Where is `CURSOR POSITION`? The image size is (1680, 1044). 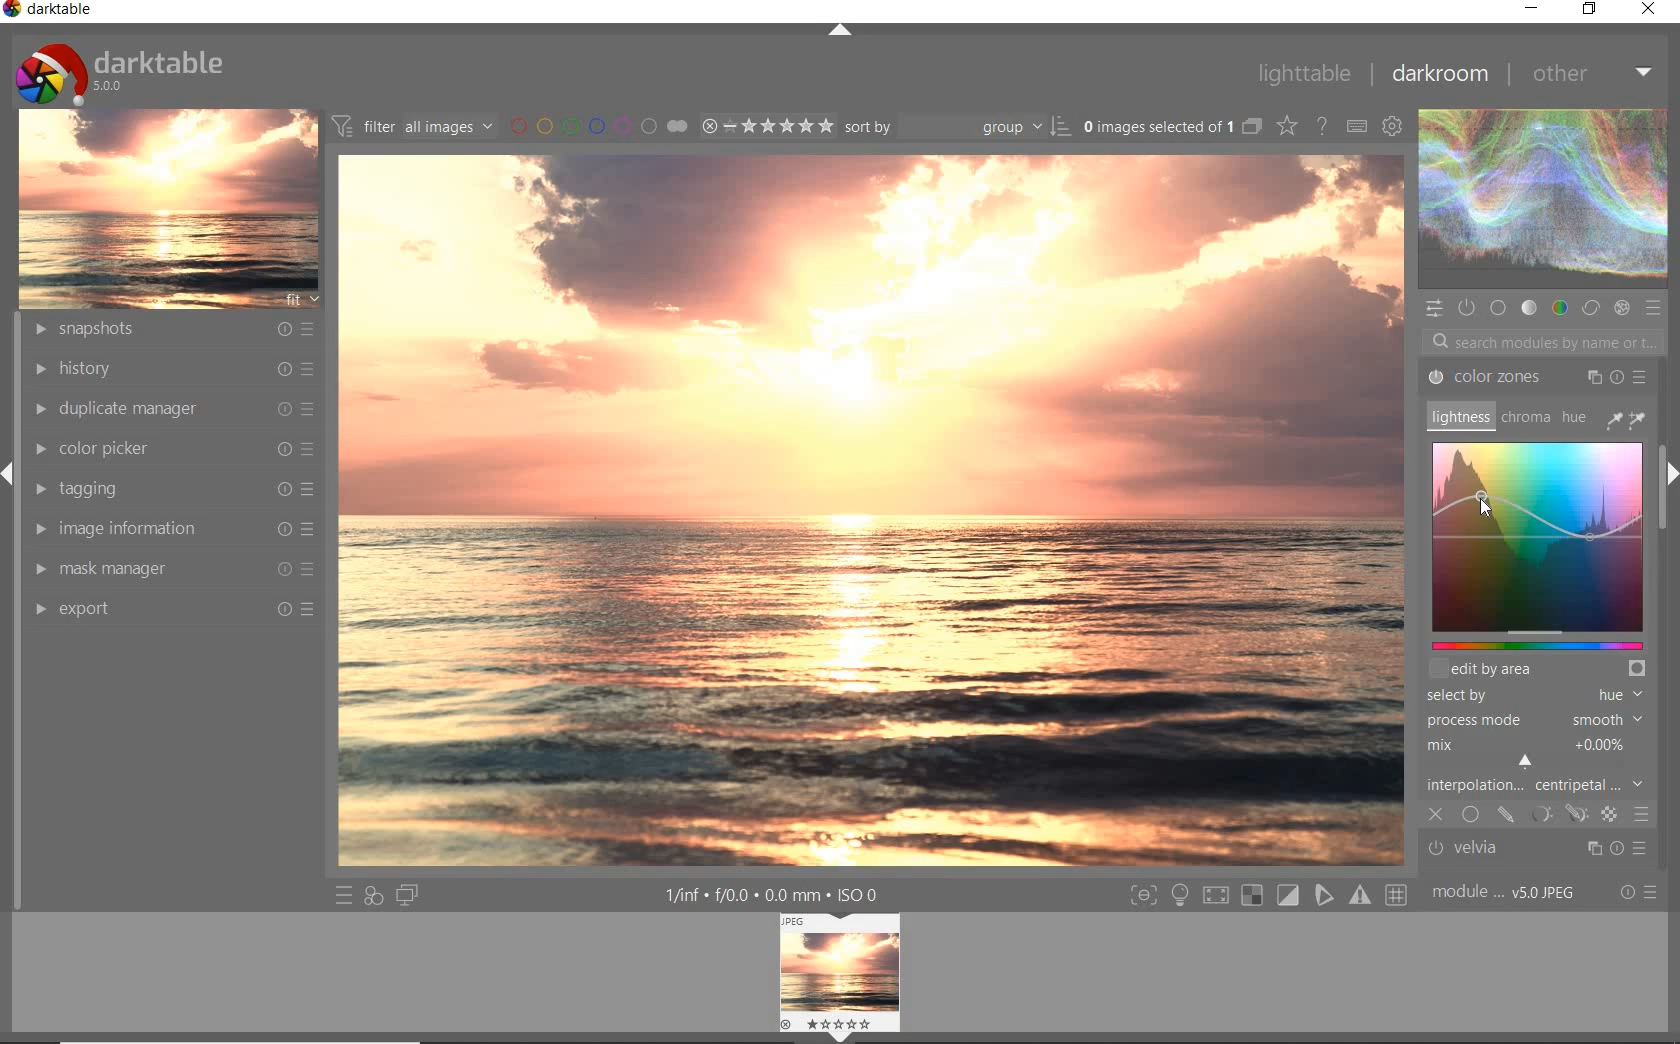 CURSOR POSITION is located at coordinates (1483, 503).